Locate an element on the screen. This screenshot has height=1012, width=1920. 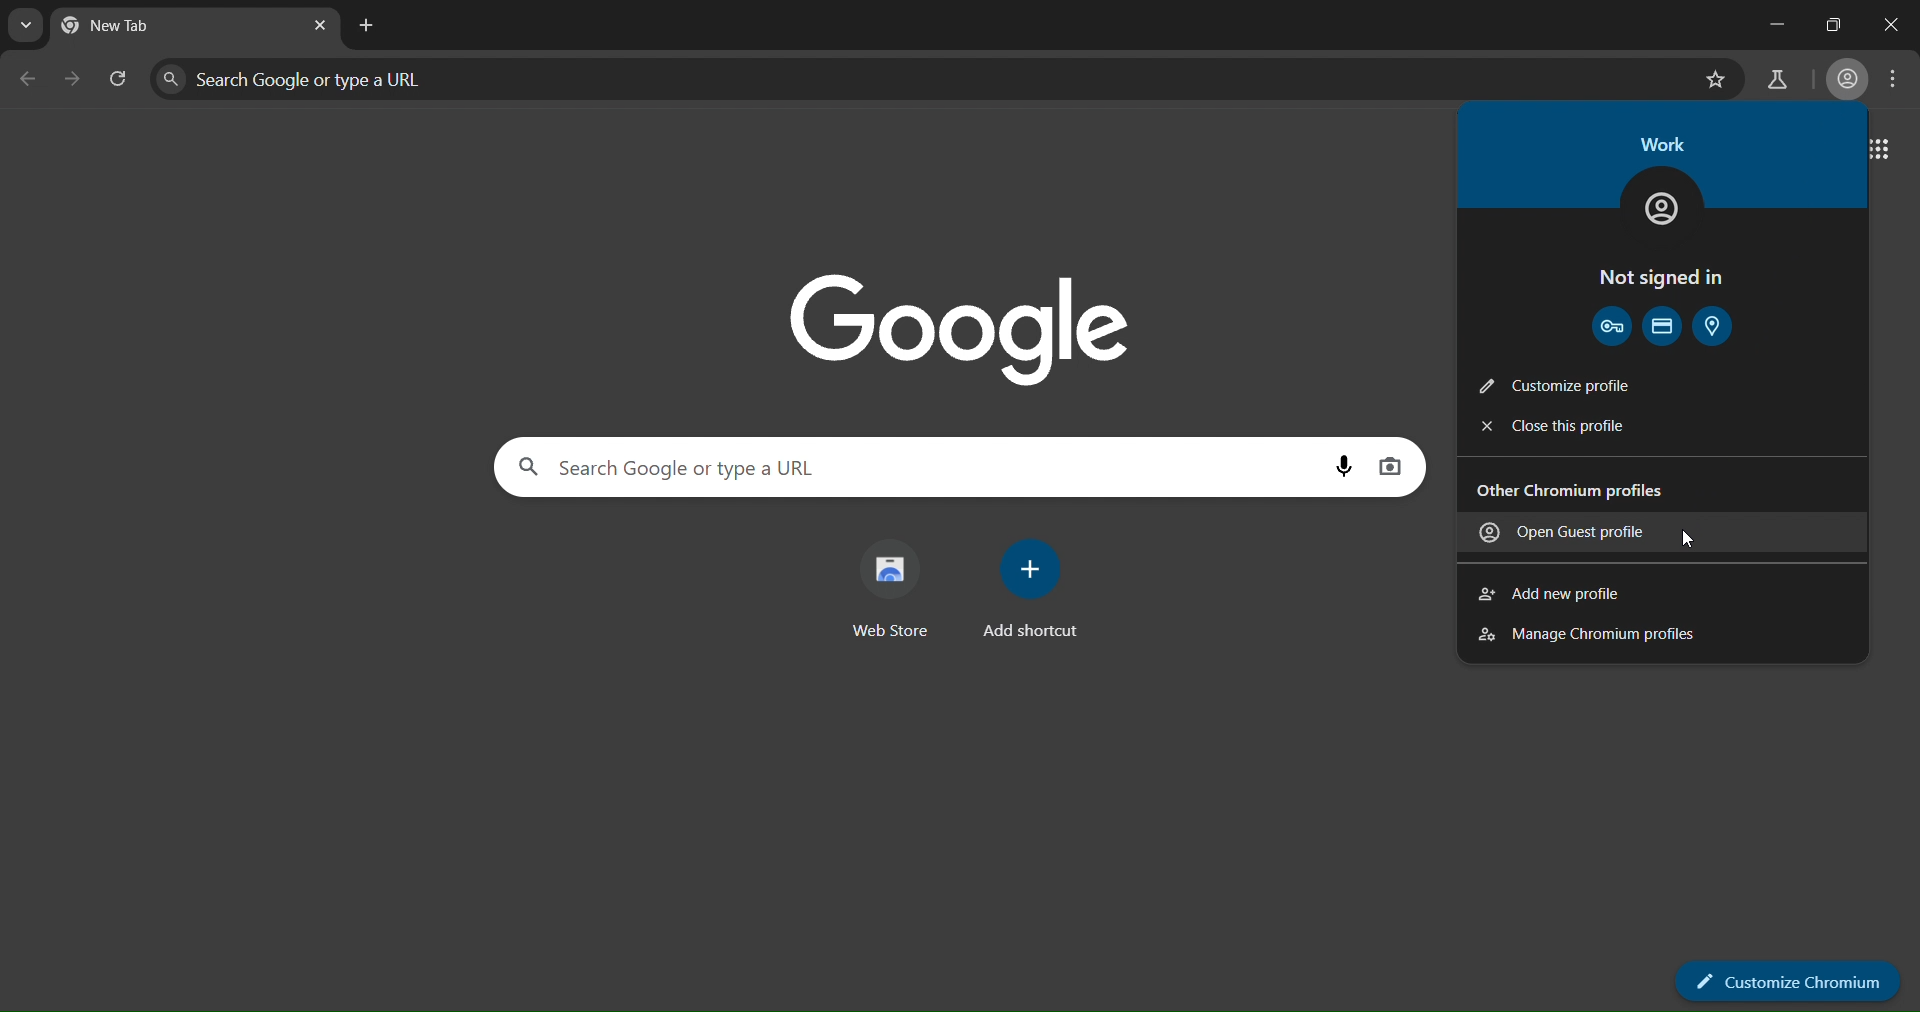
Other Chromium profiles is located at coordinates (1574, 491).